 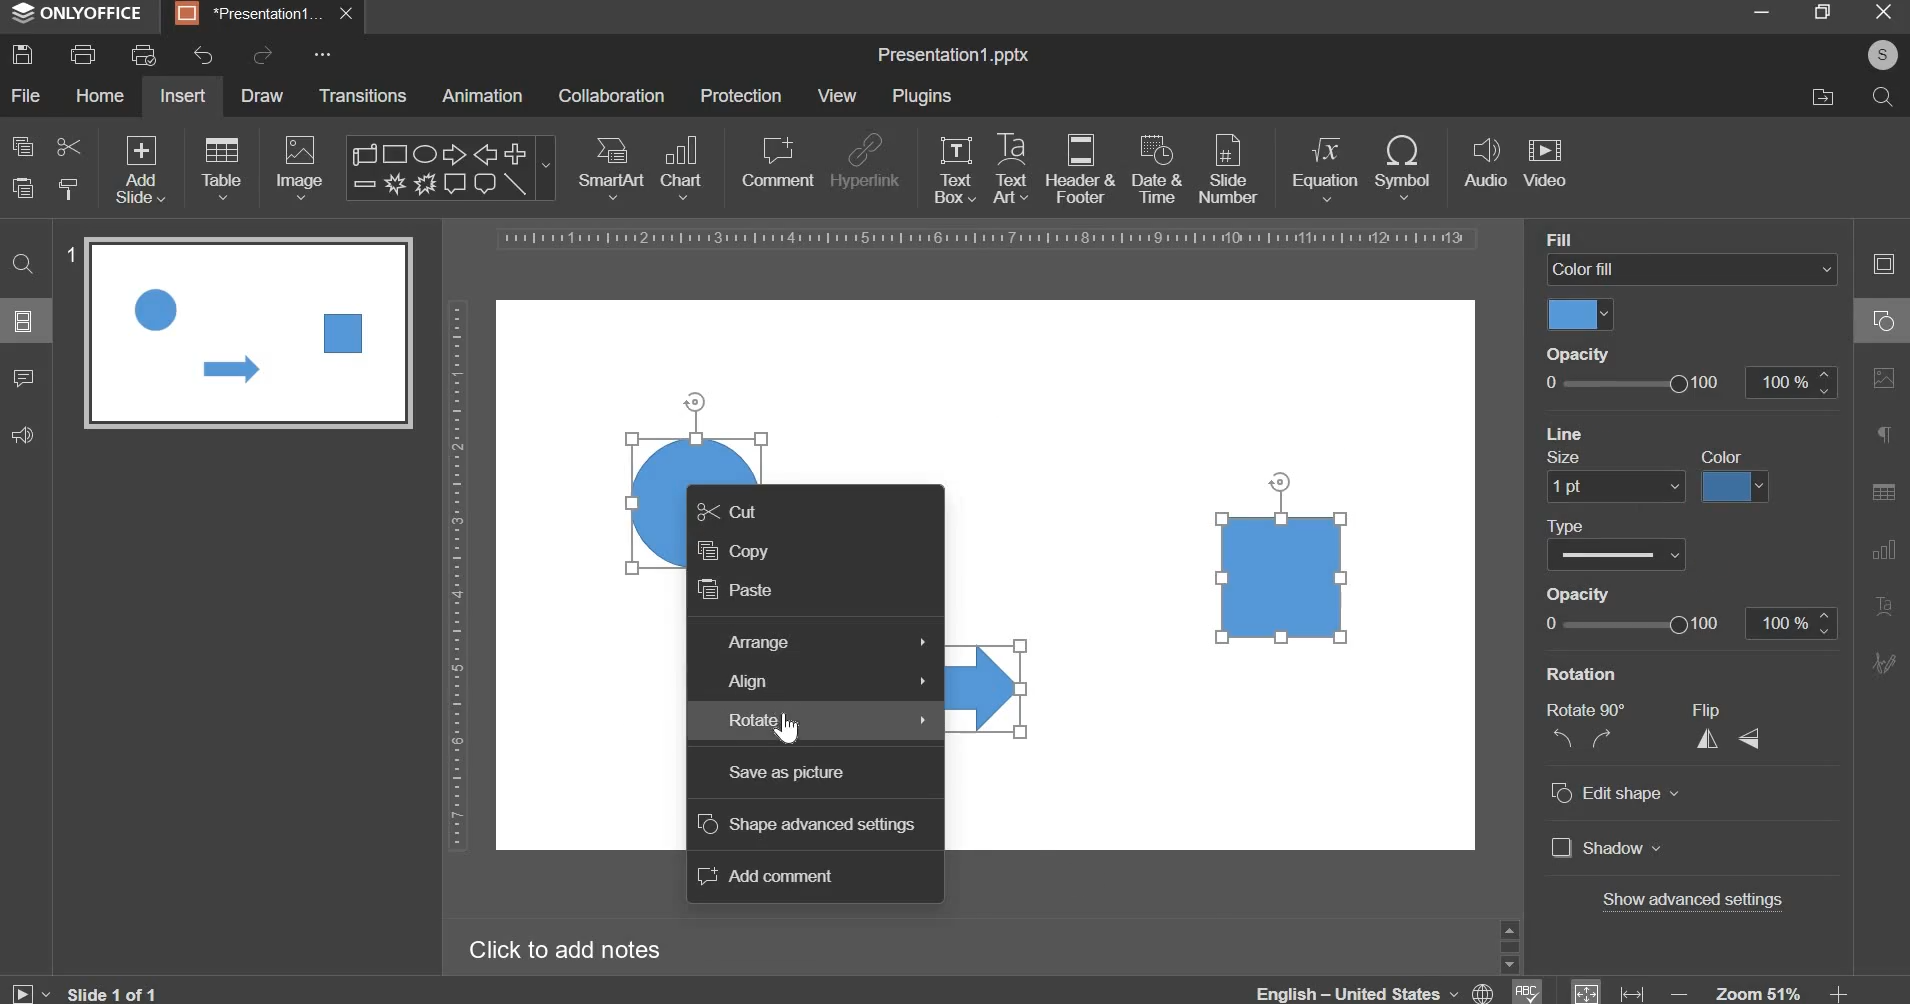 What do you see at coordinates (1571, 526) in the screenshot?
I see `type` at bounding box center [1571, 526].